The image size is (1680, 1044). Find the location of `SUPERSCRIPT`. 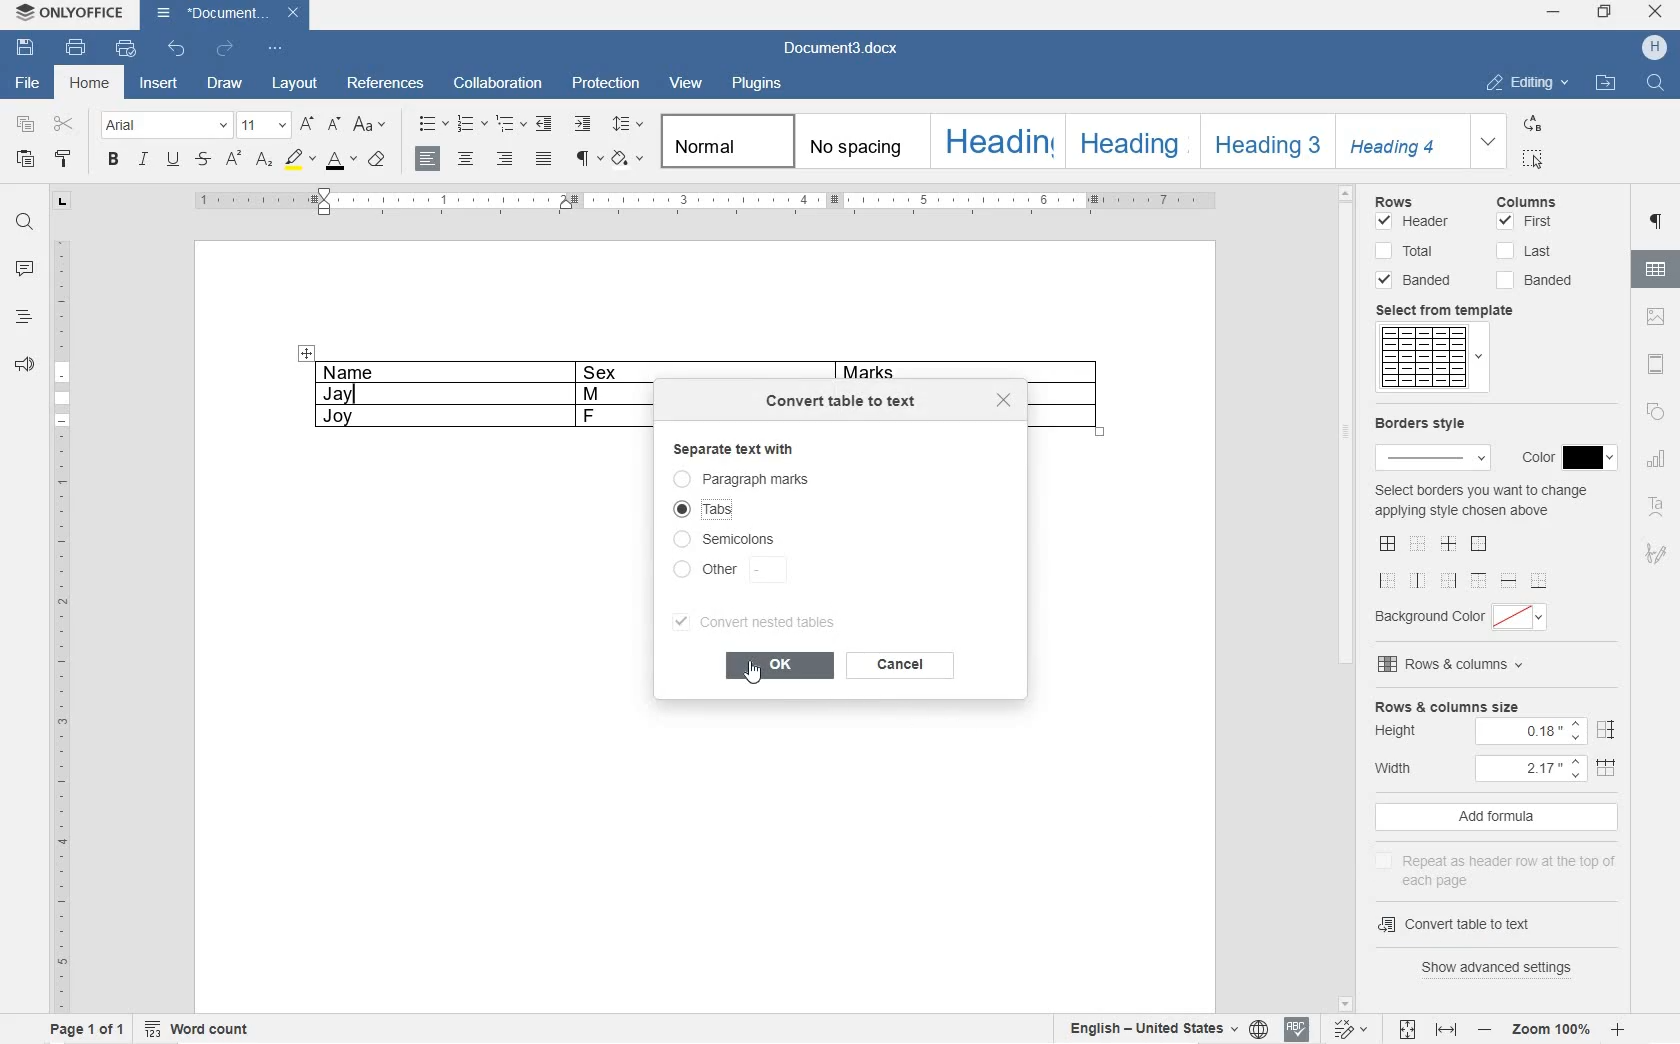

SUPERSCRIPT is located at coordinates (232, 162).